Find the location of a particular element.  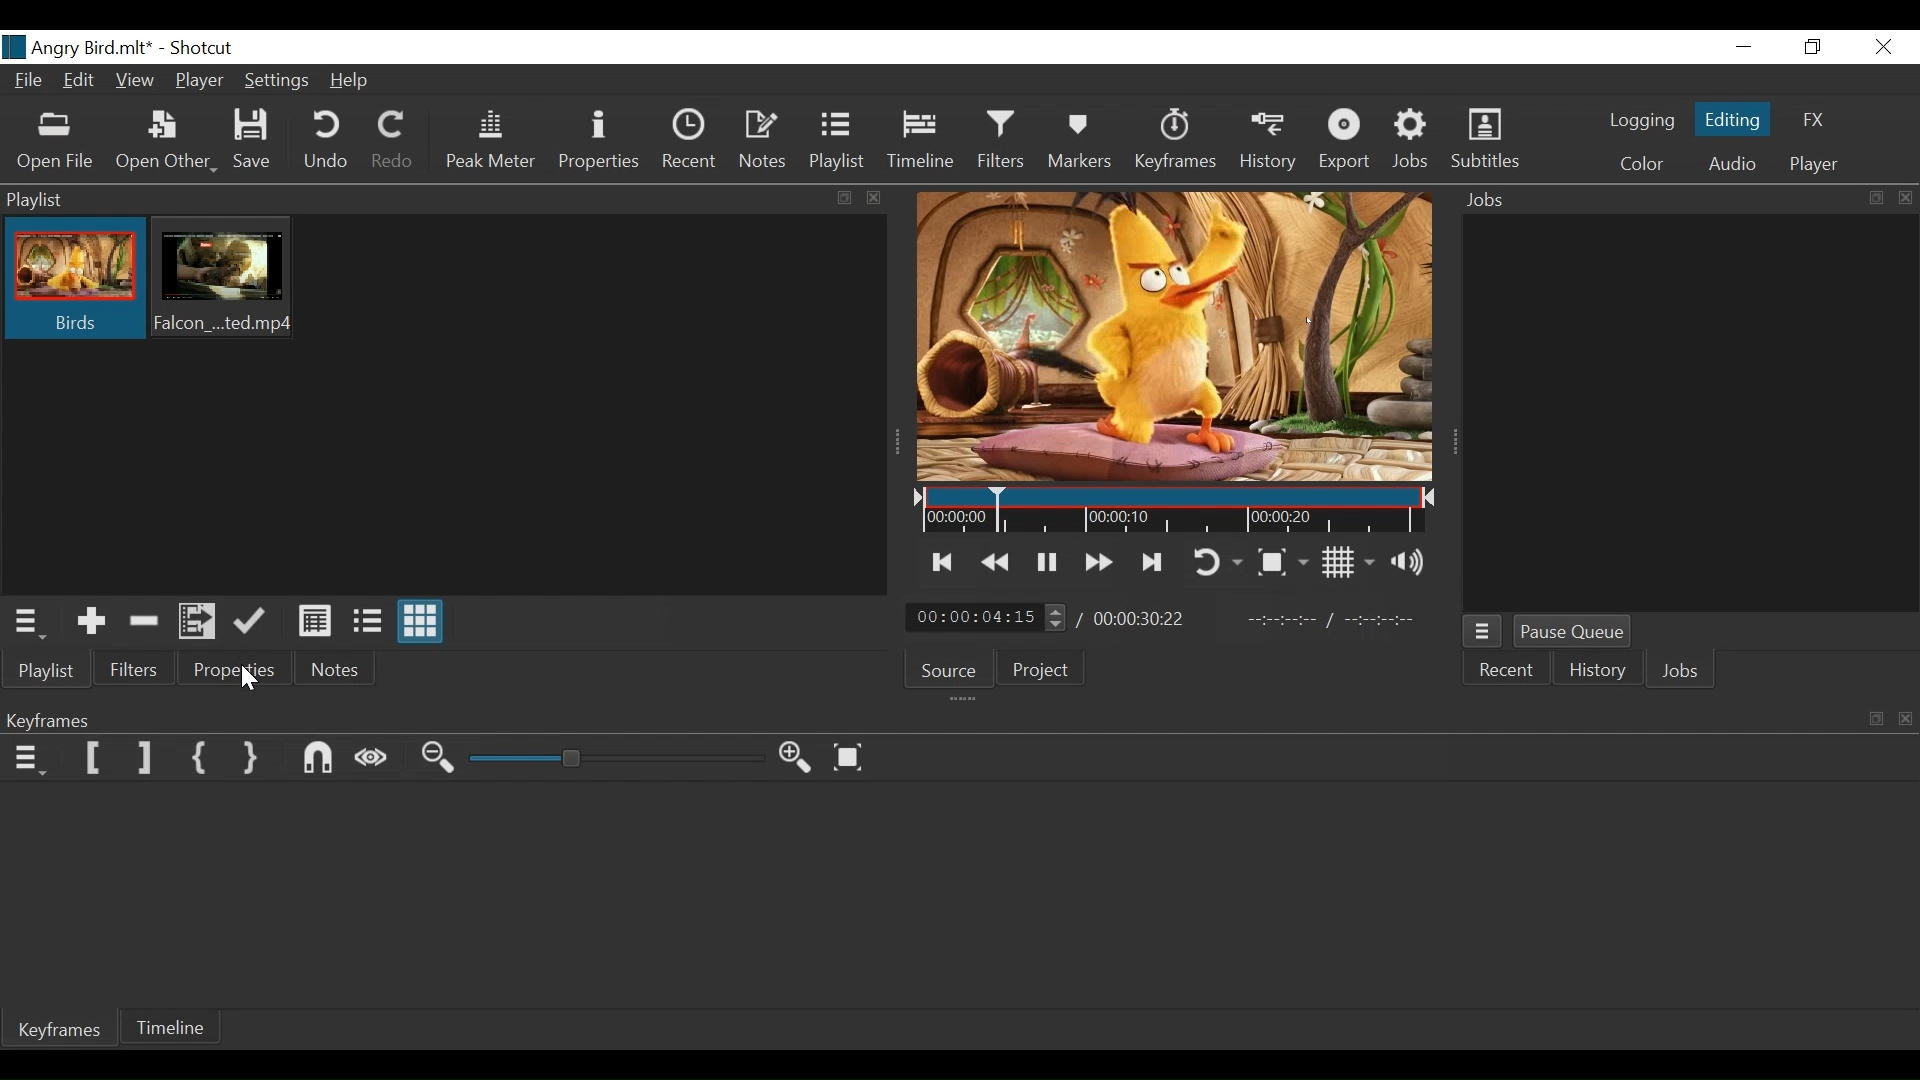

Total Duration is located at coordinates (1142, 621).